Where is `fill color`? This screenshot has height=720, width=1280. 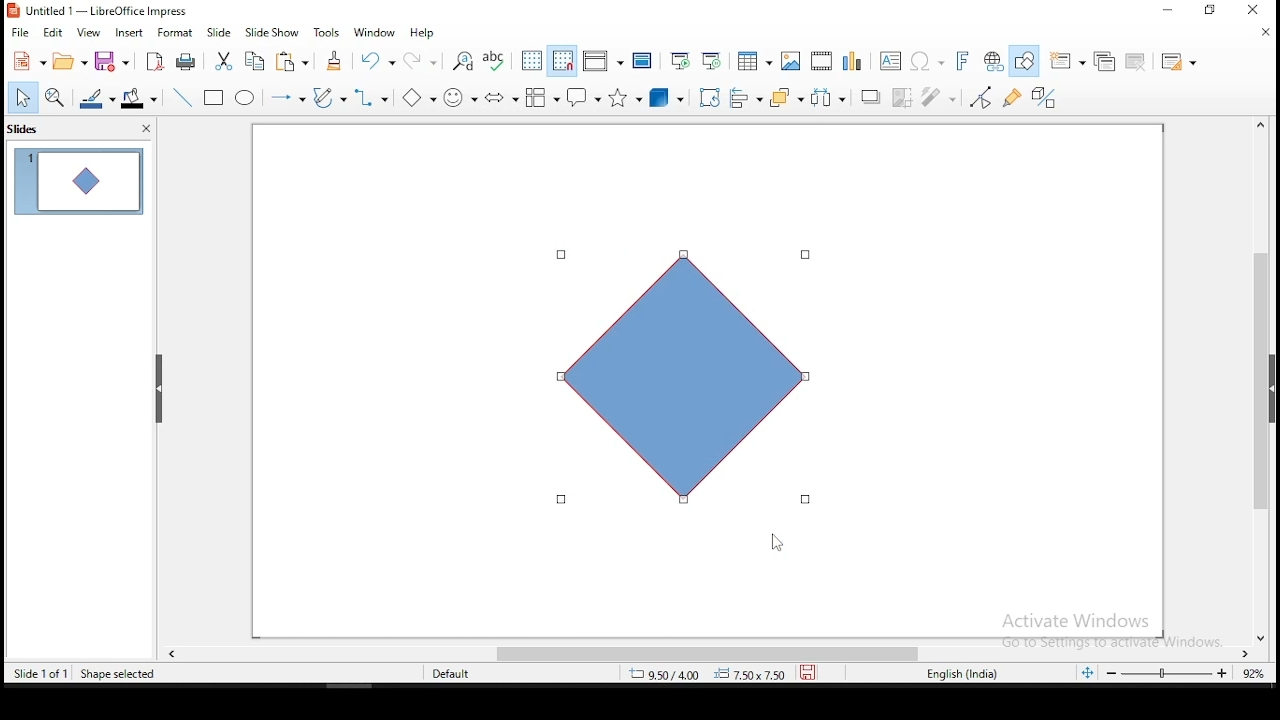
fill color is located at coordinates (139, 99).